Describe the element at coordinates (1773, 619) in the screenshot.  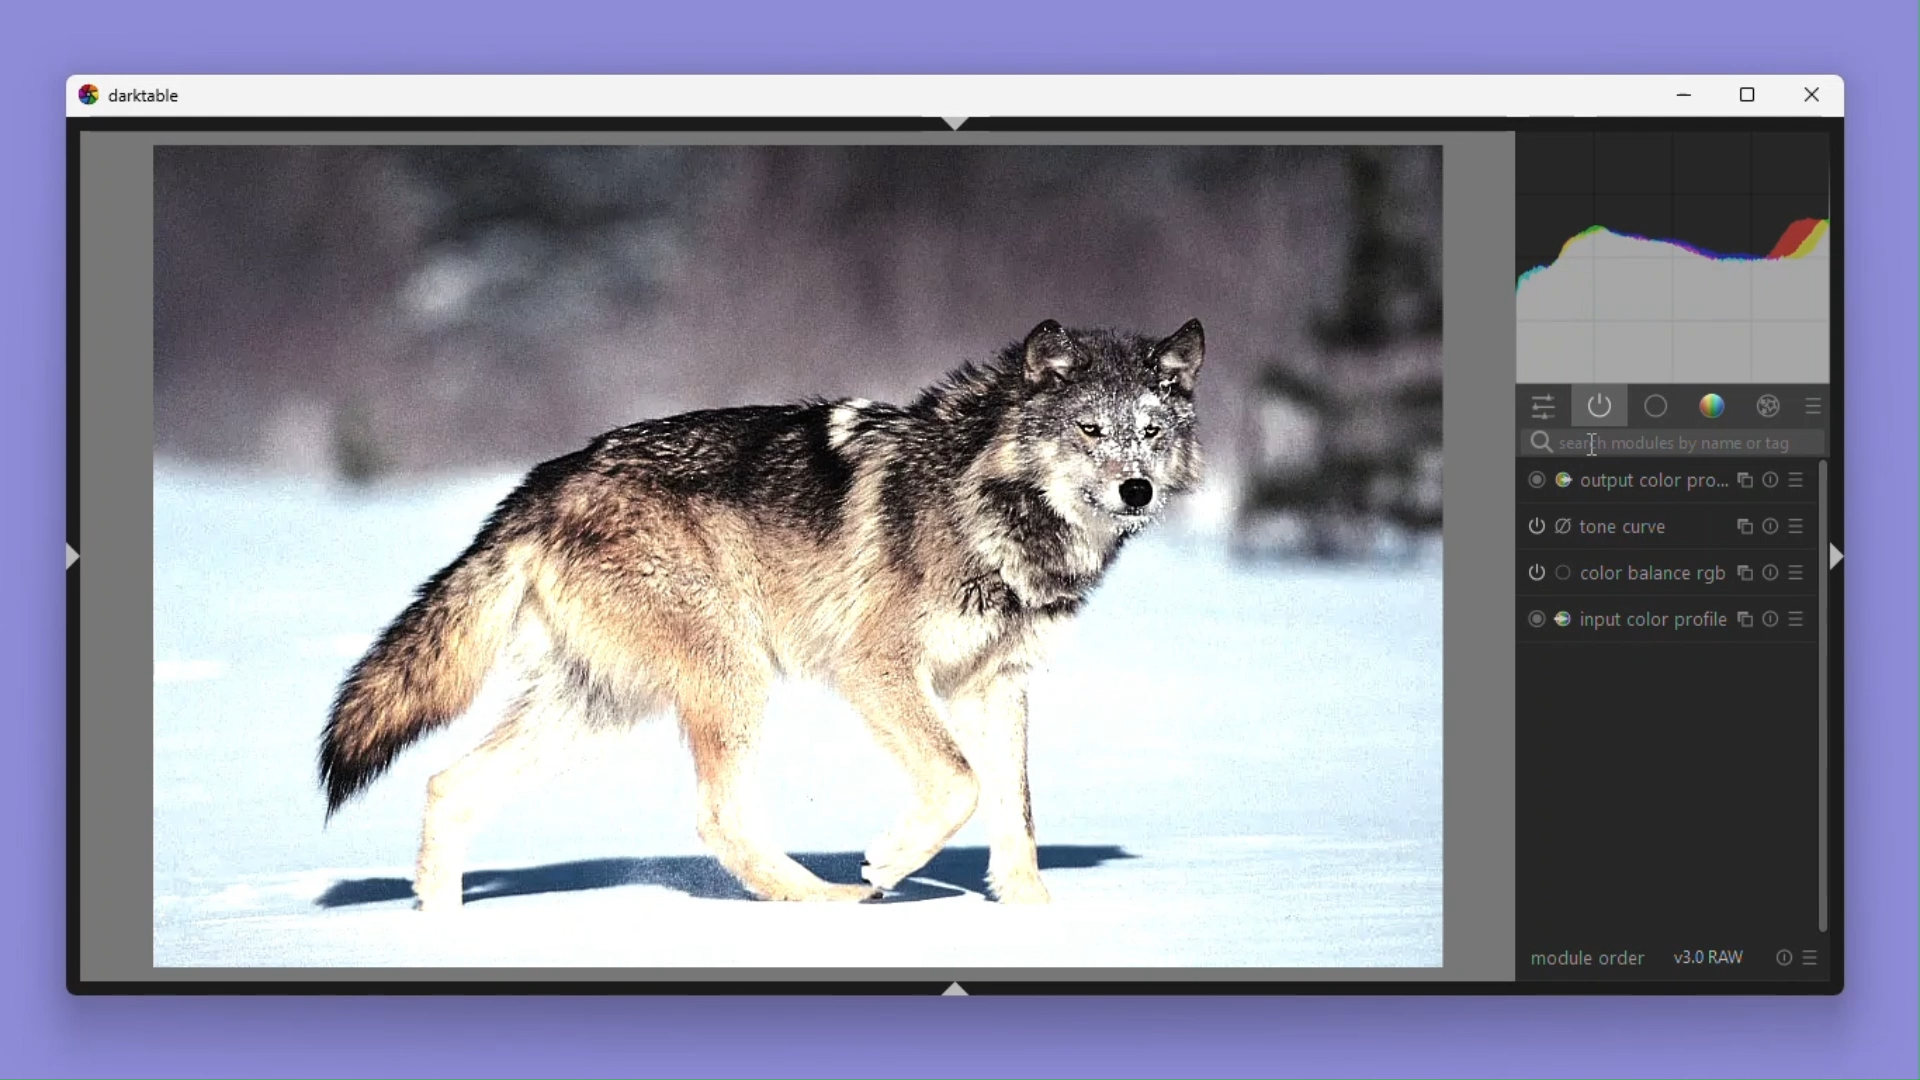
I see `Reset ` at that location.